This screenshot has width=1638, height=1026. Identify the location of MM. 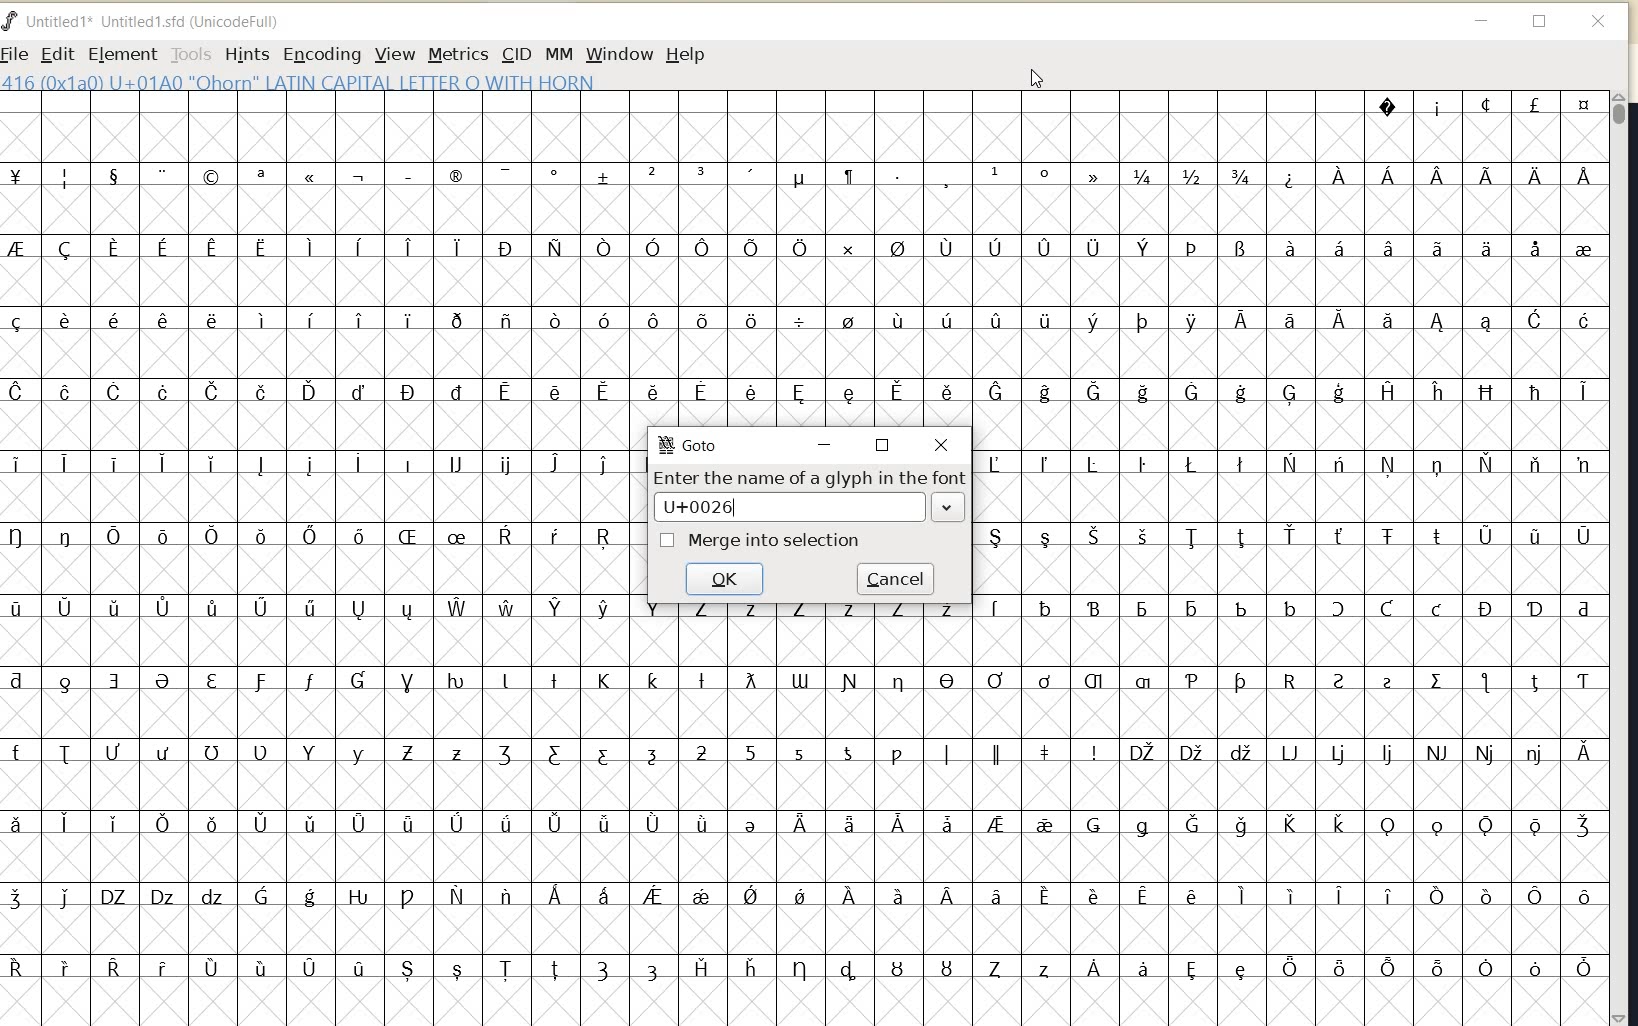
(557, 53).